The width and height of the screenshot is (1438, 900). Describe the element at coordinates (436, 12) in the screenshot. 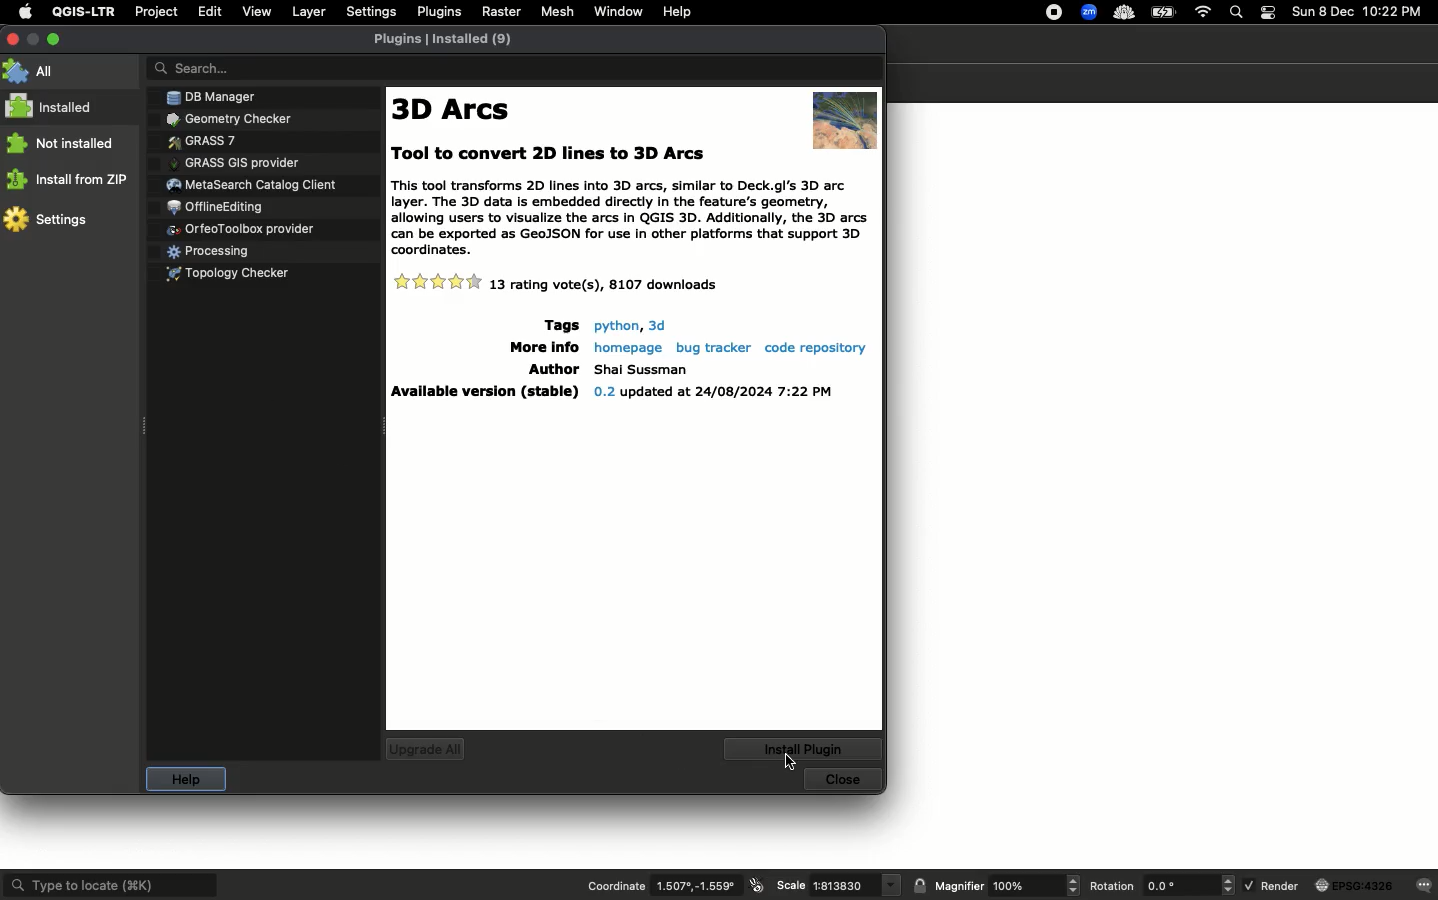

I see `Plugins` at that location.